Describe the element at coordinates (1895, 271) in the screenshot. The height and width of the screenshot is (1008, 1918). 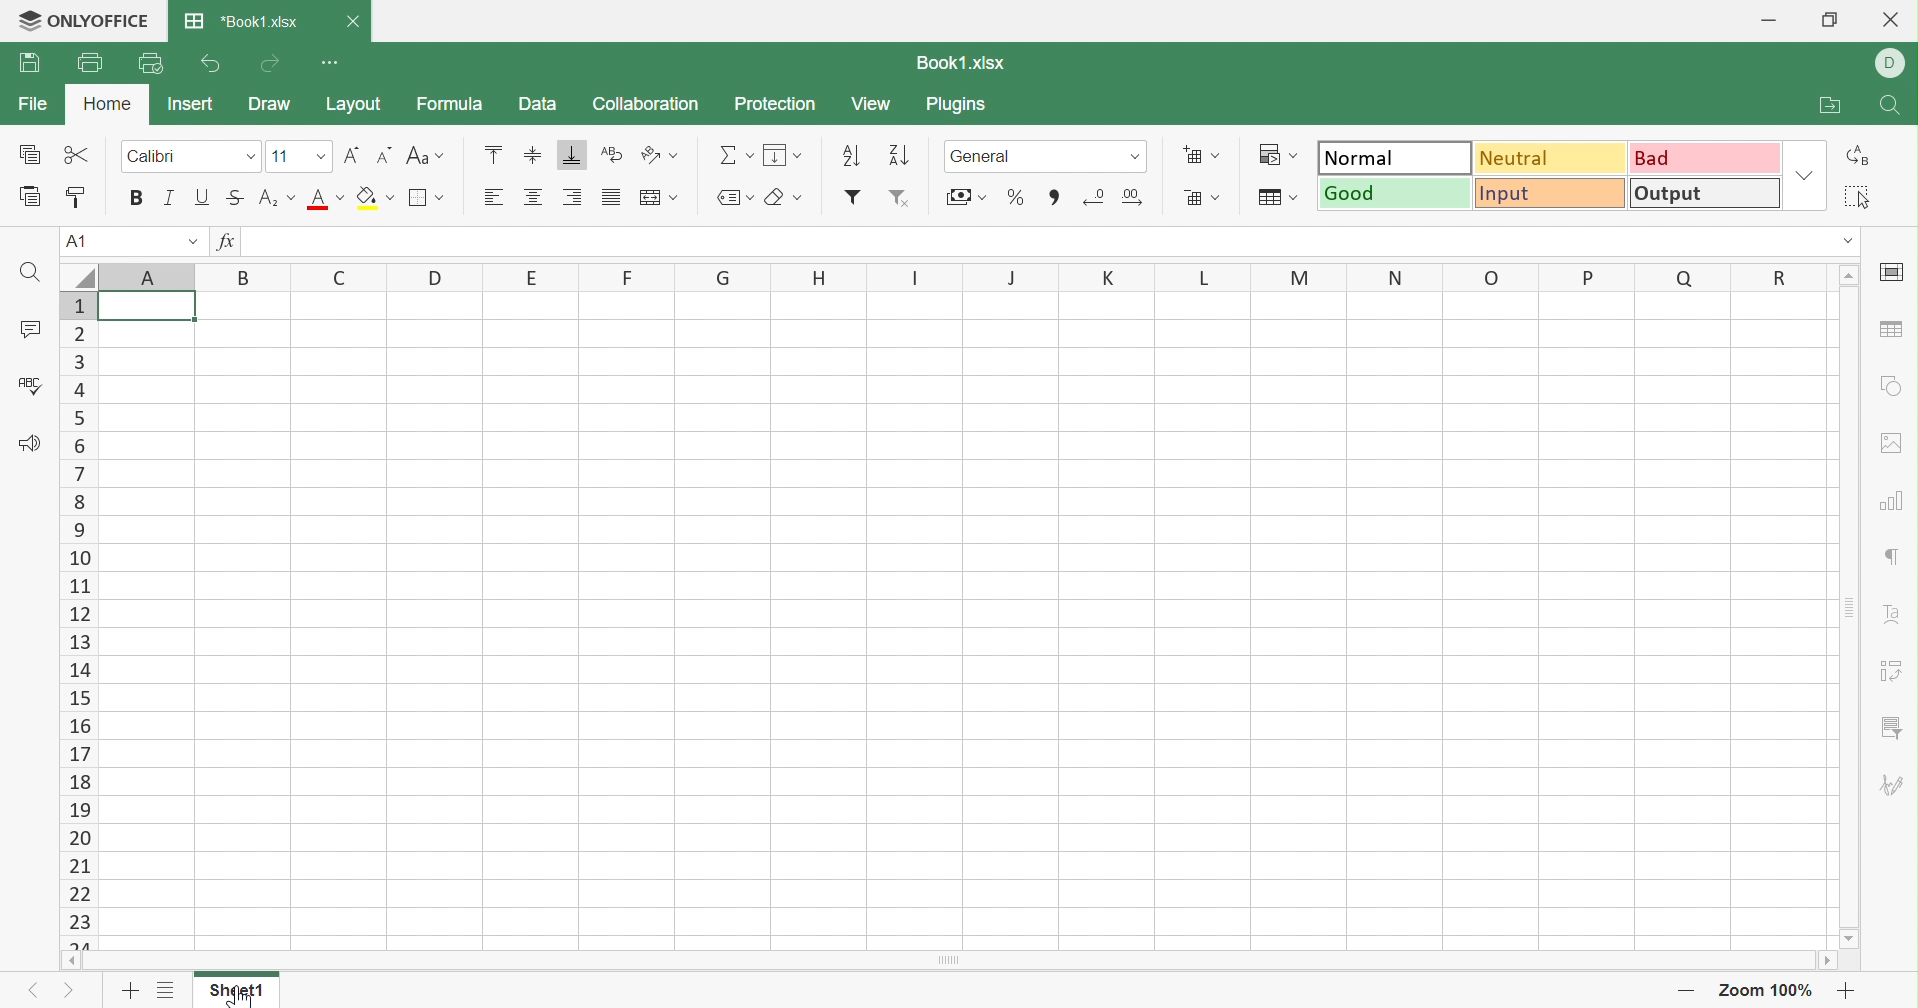
I see `Slide settings` at that location.